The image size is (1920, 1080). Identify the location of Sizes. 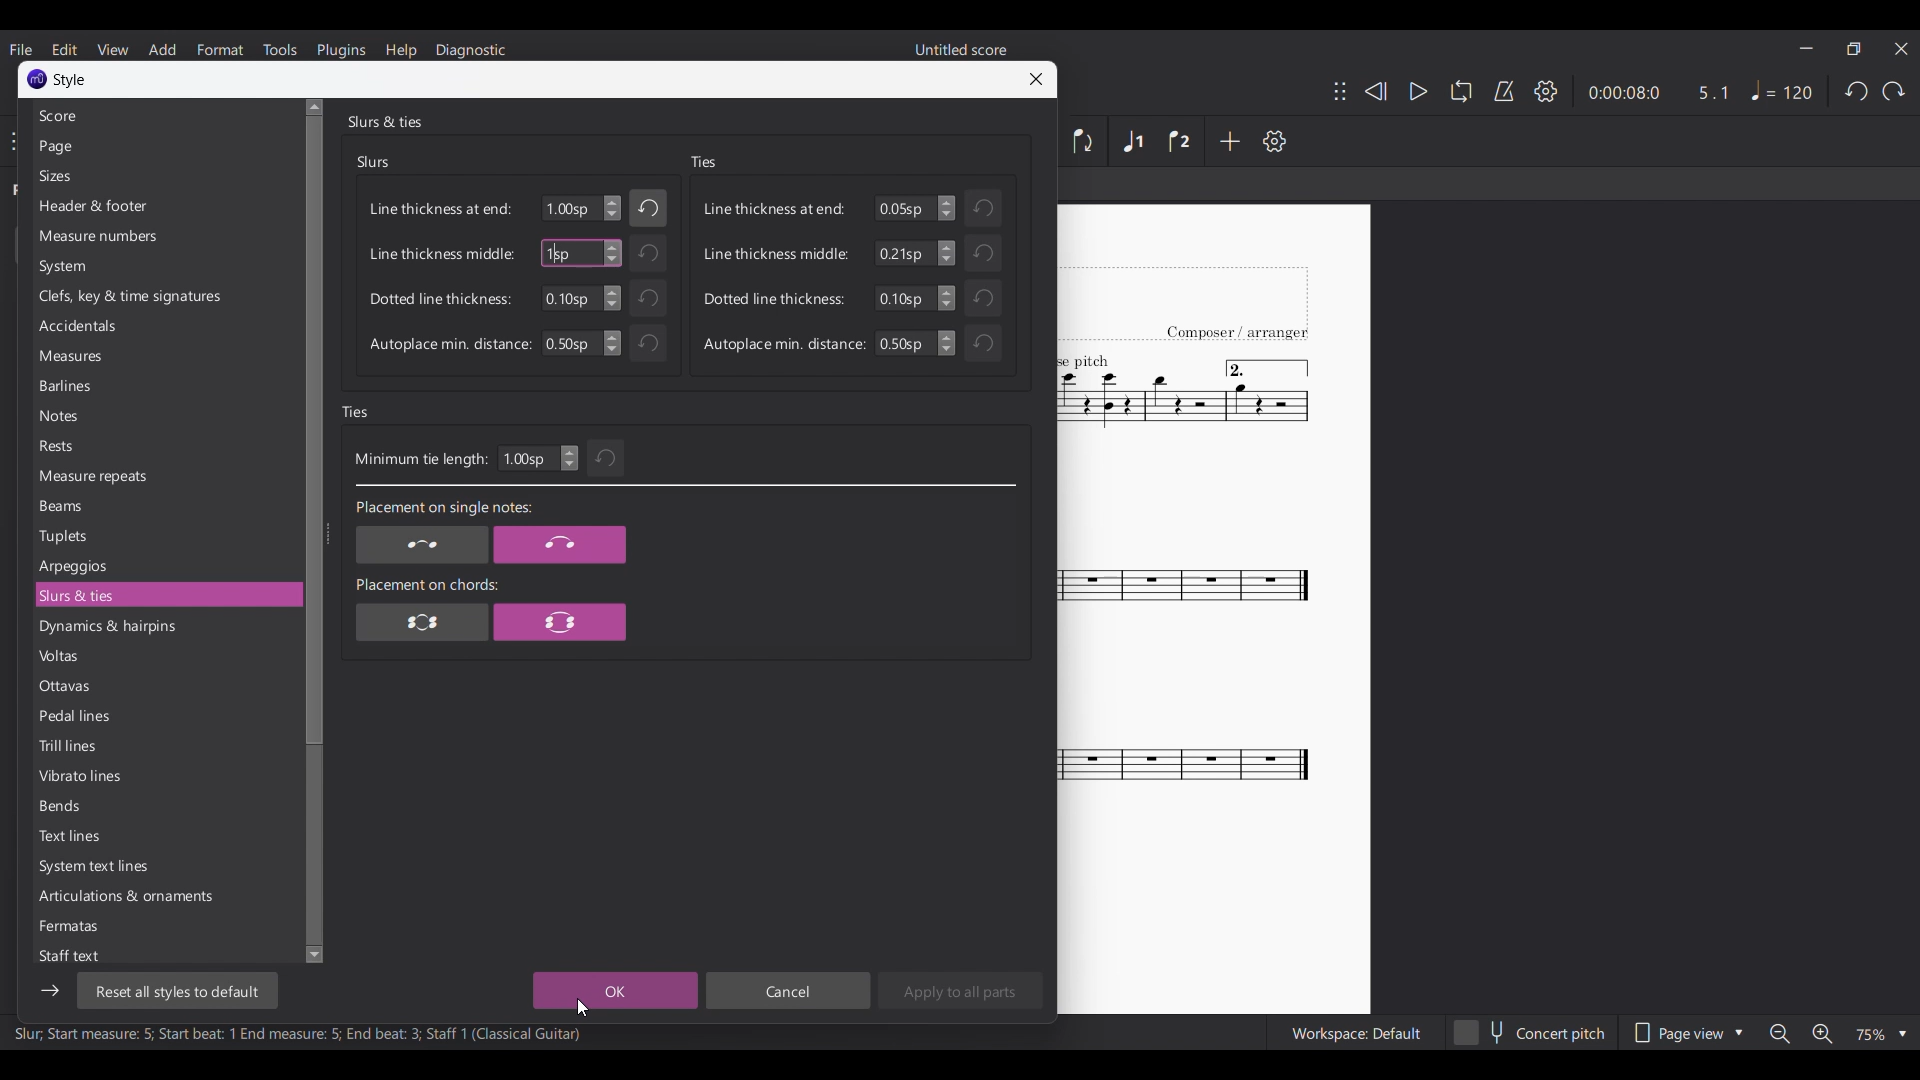
(164, 176).